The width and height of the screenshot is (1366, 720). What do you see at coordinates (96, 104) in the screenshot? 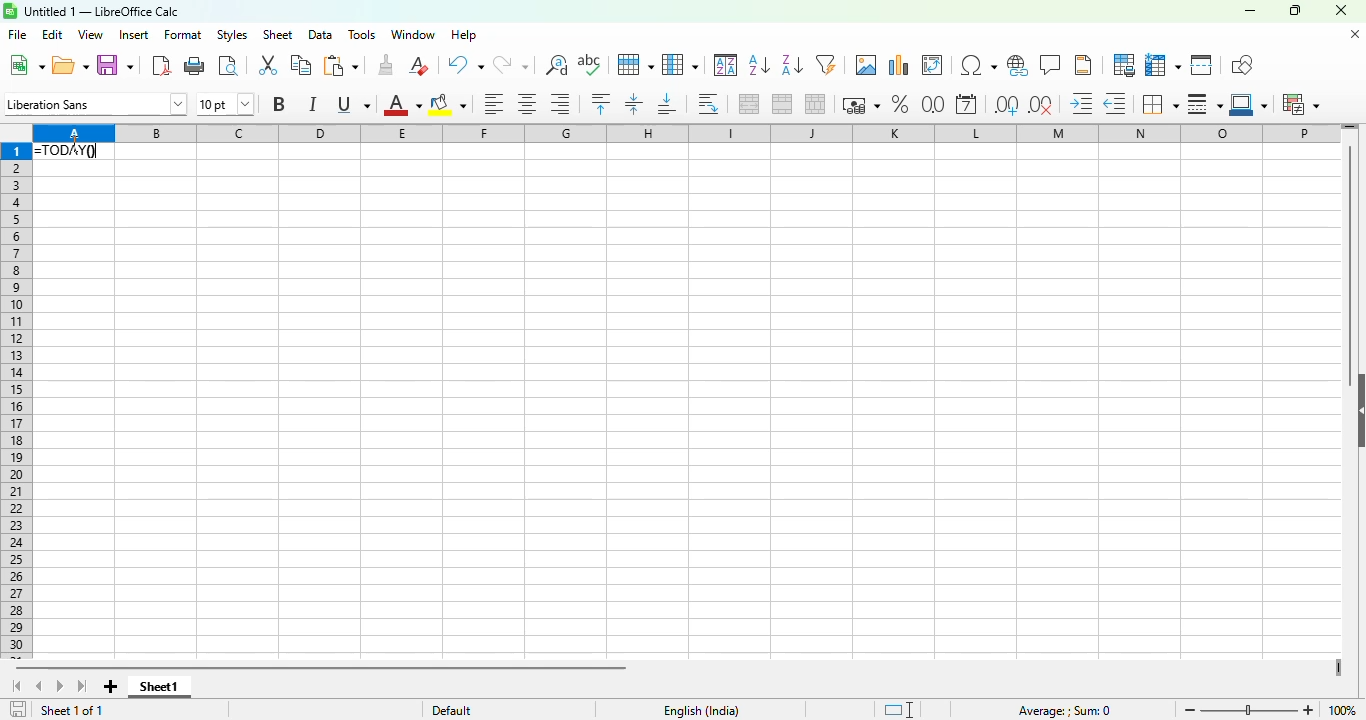
I see `font name` at bounding box center [96, 104].